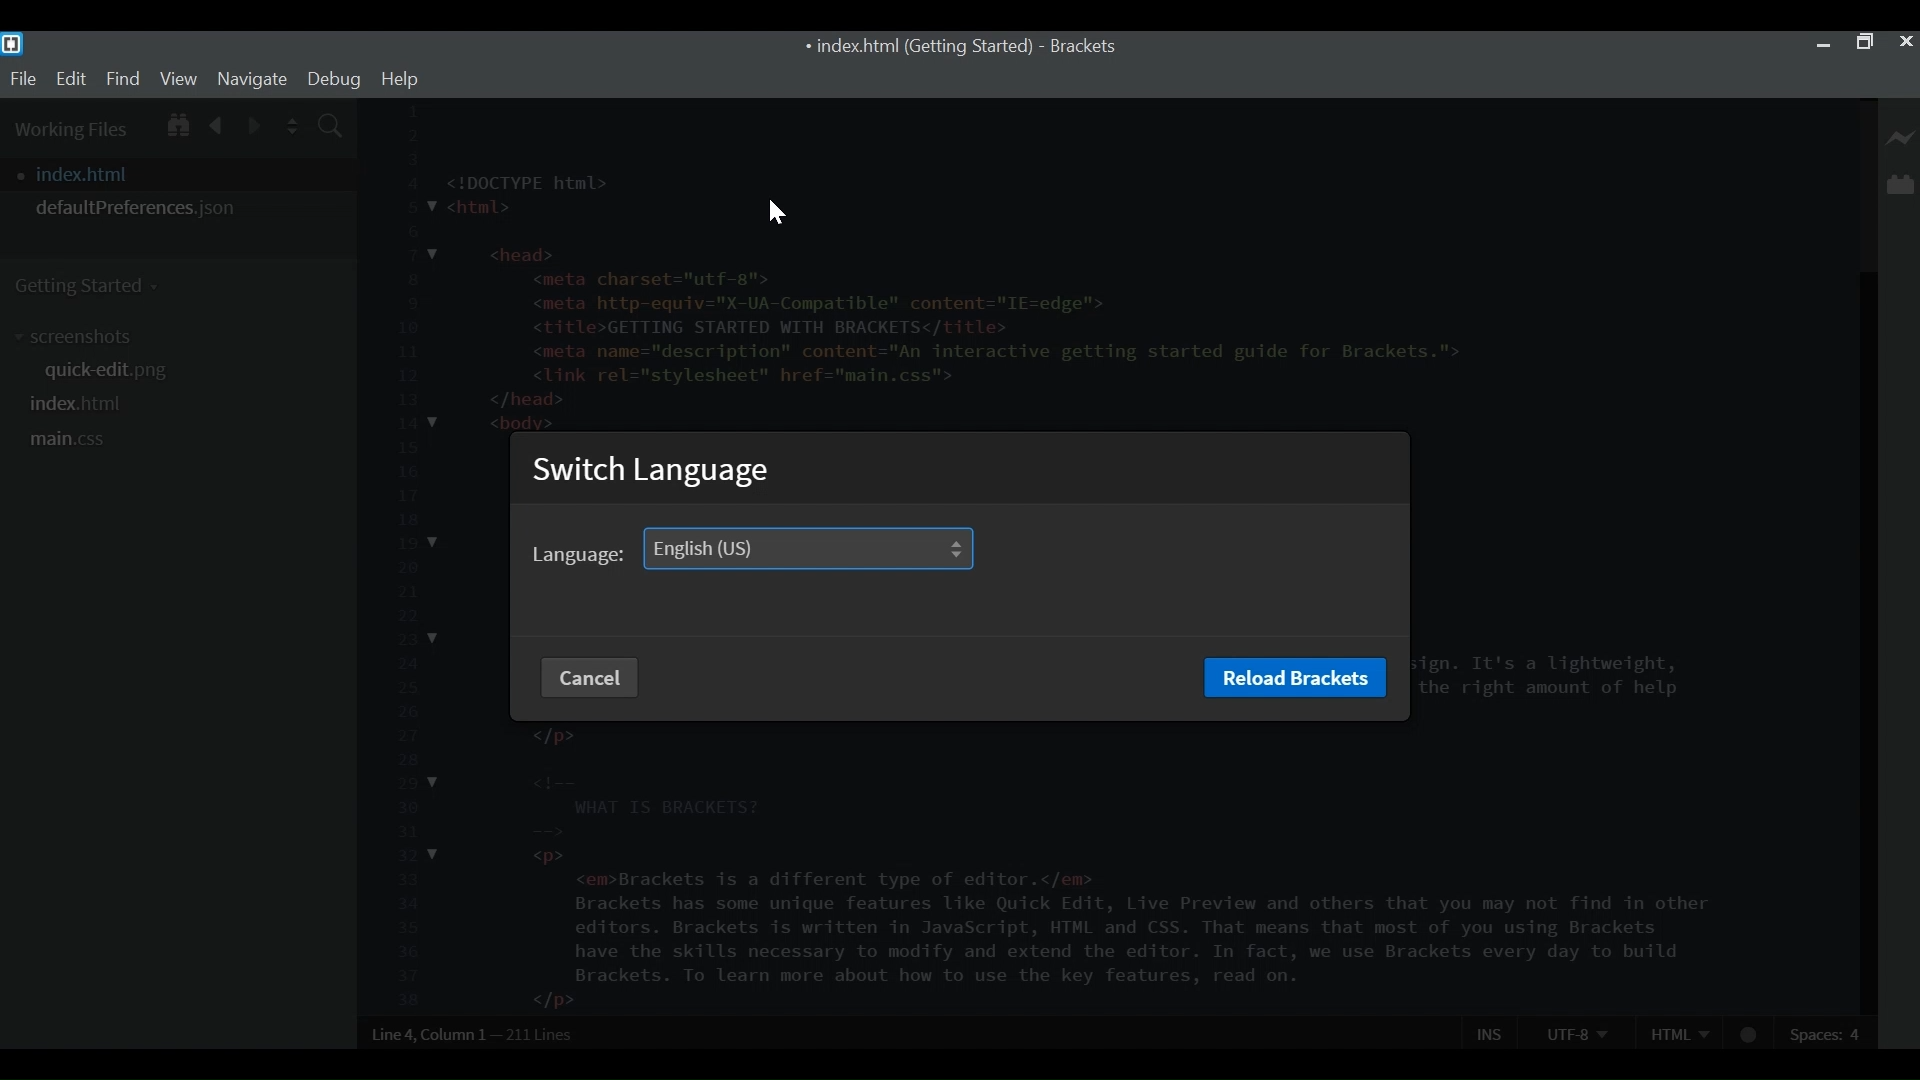 The height and width of the screenshot is (1080, 1920). I want to click on Reload Brackets, so click(1293, 677).